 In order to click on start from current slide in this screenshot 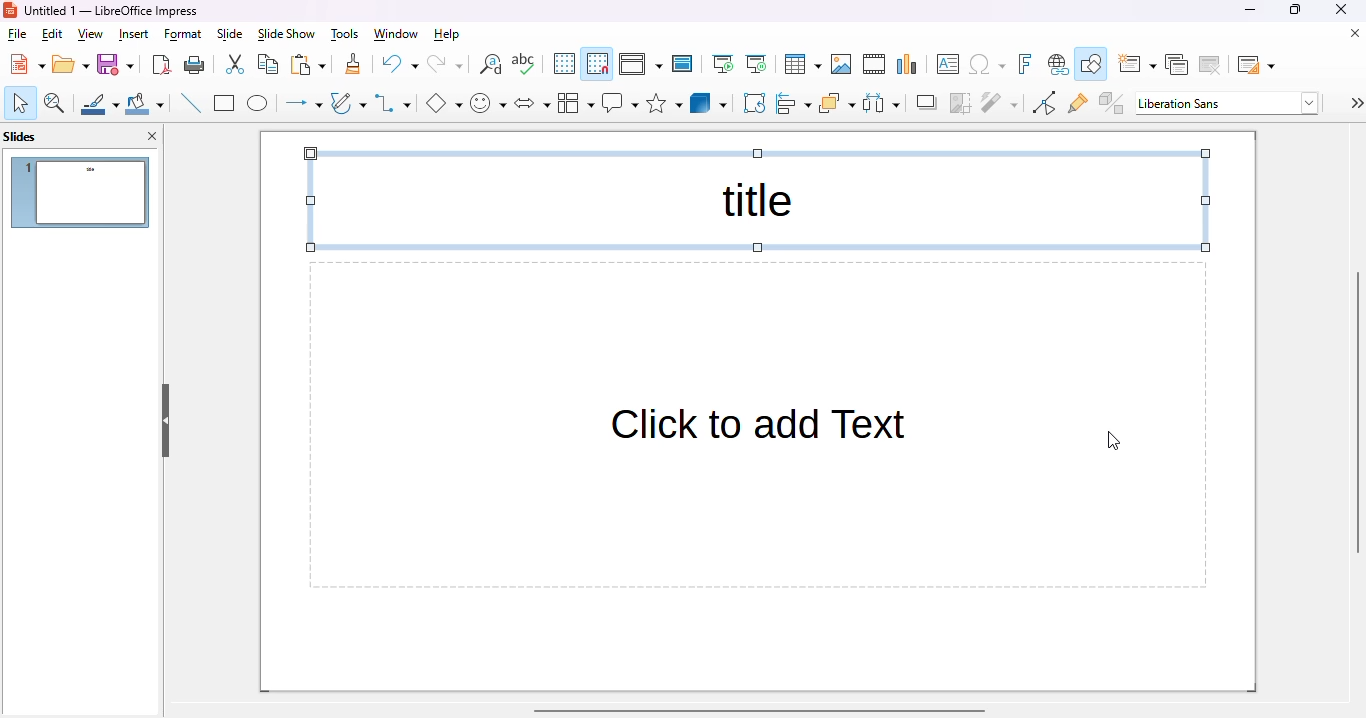, I will do `click(757, 64)`.